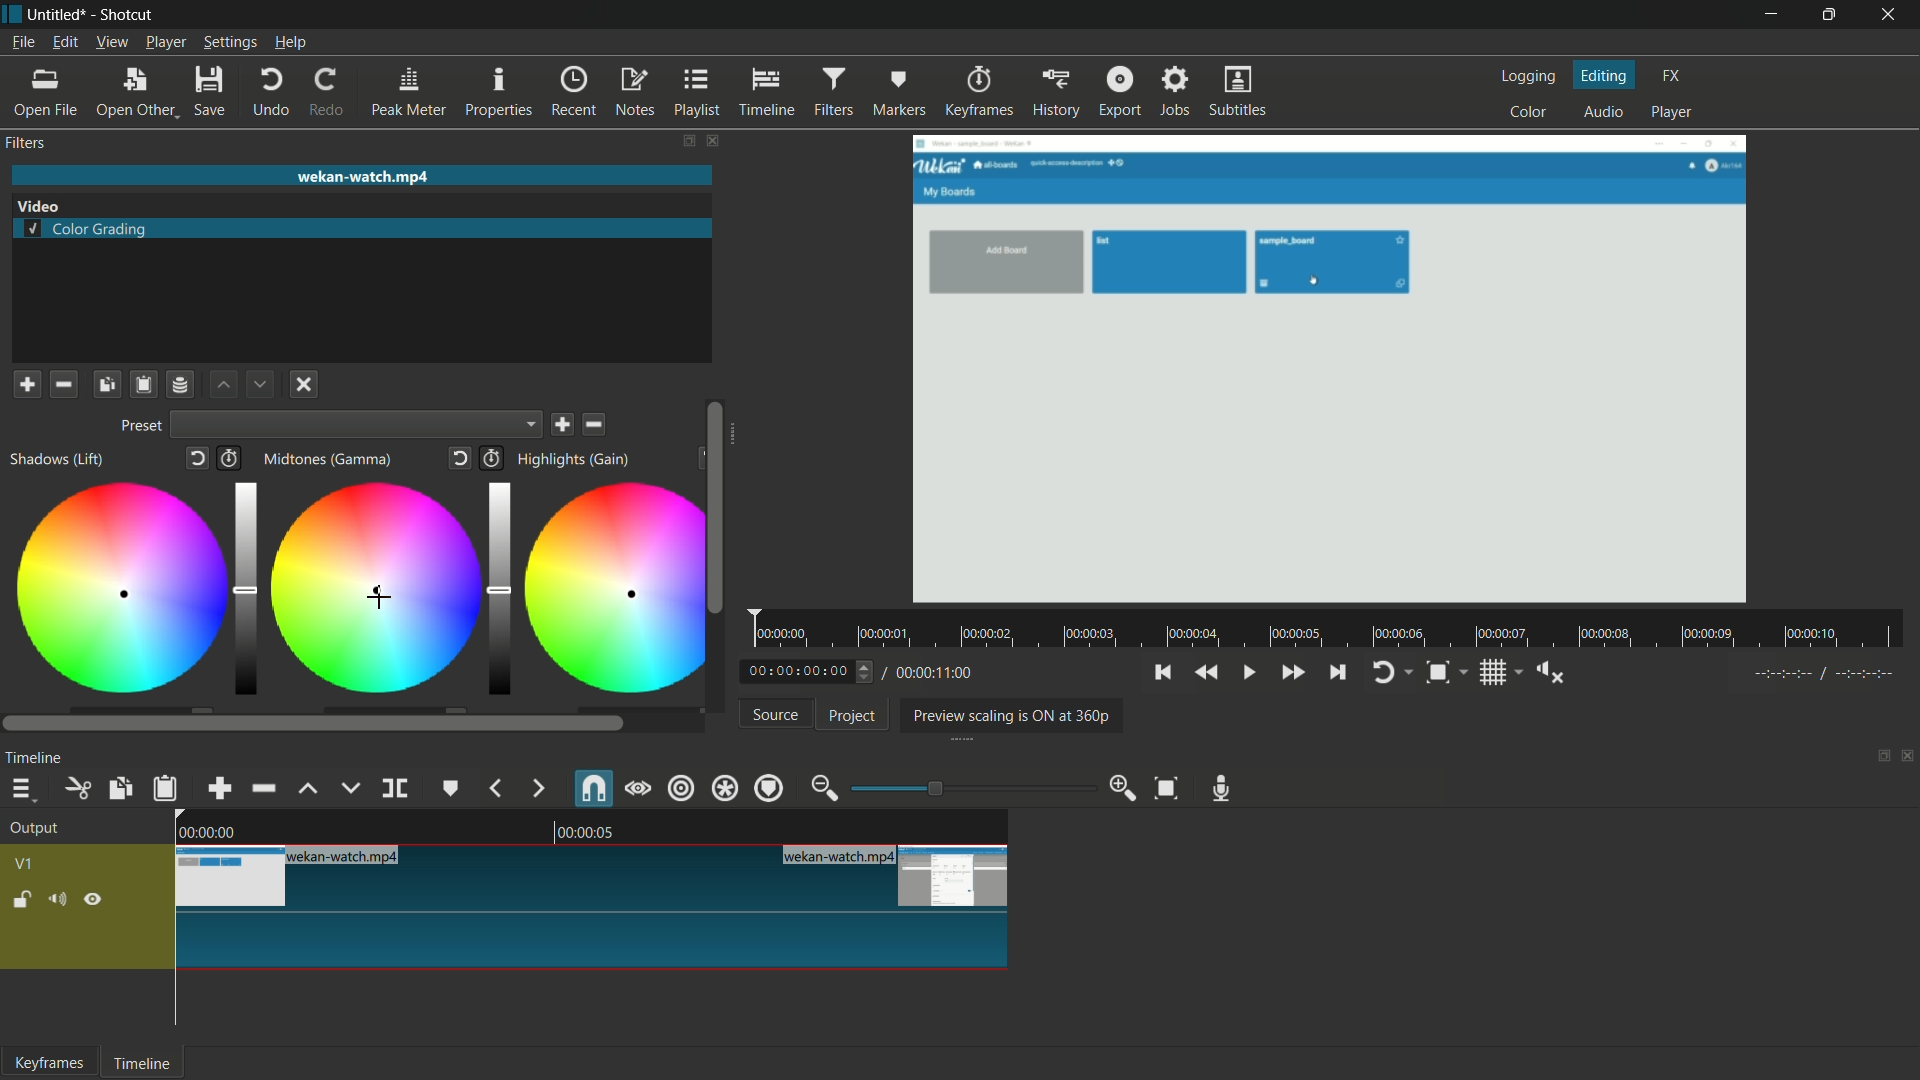 This screenshot has height=1080, width=1920. What do you see at coordinates (1053, 94) in the screenshot?
I see `history` at bounding box center [1053, 94].